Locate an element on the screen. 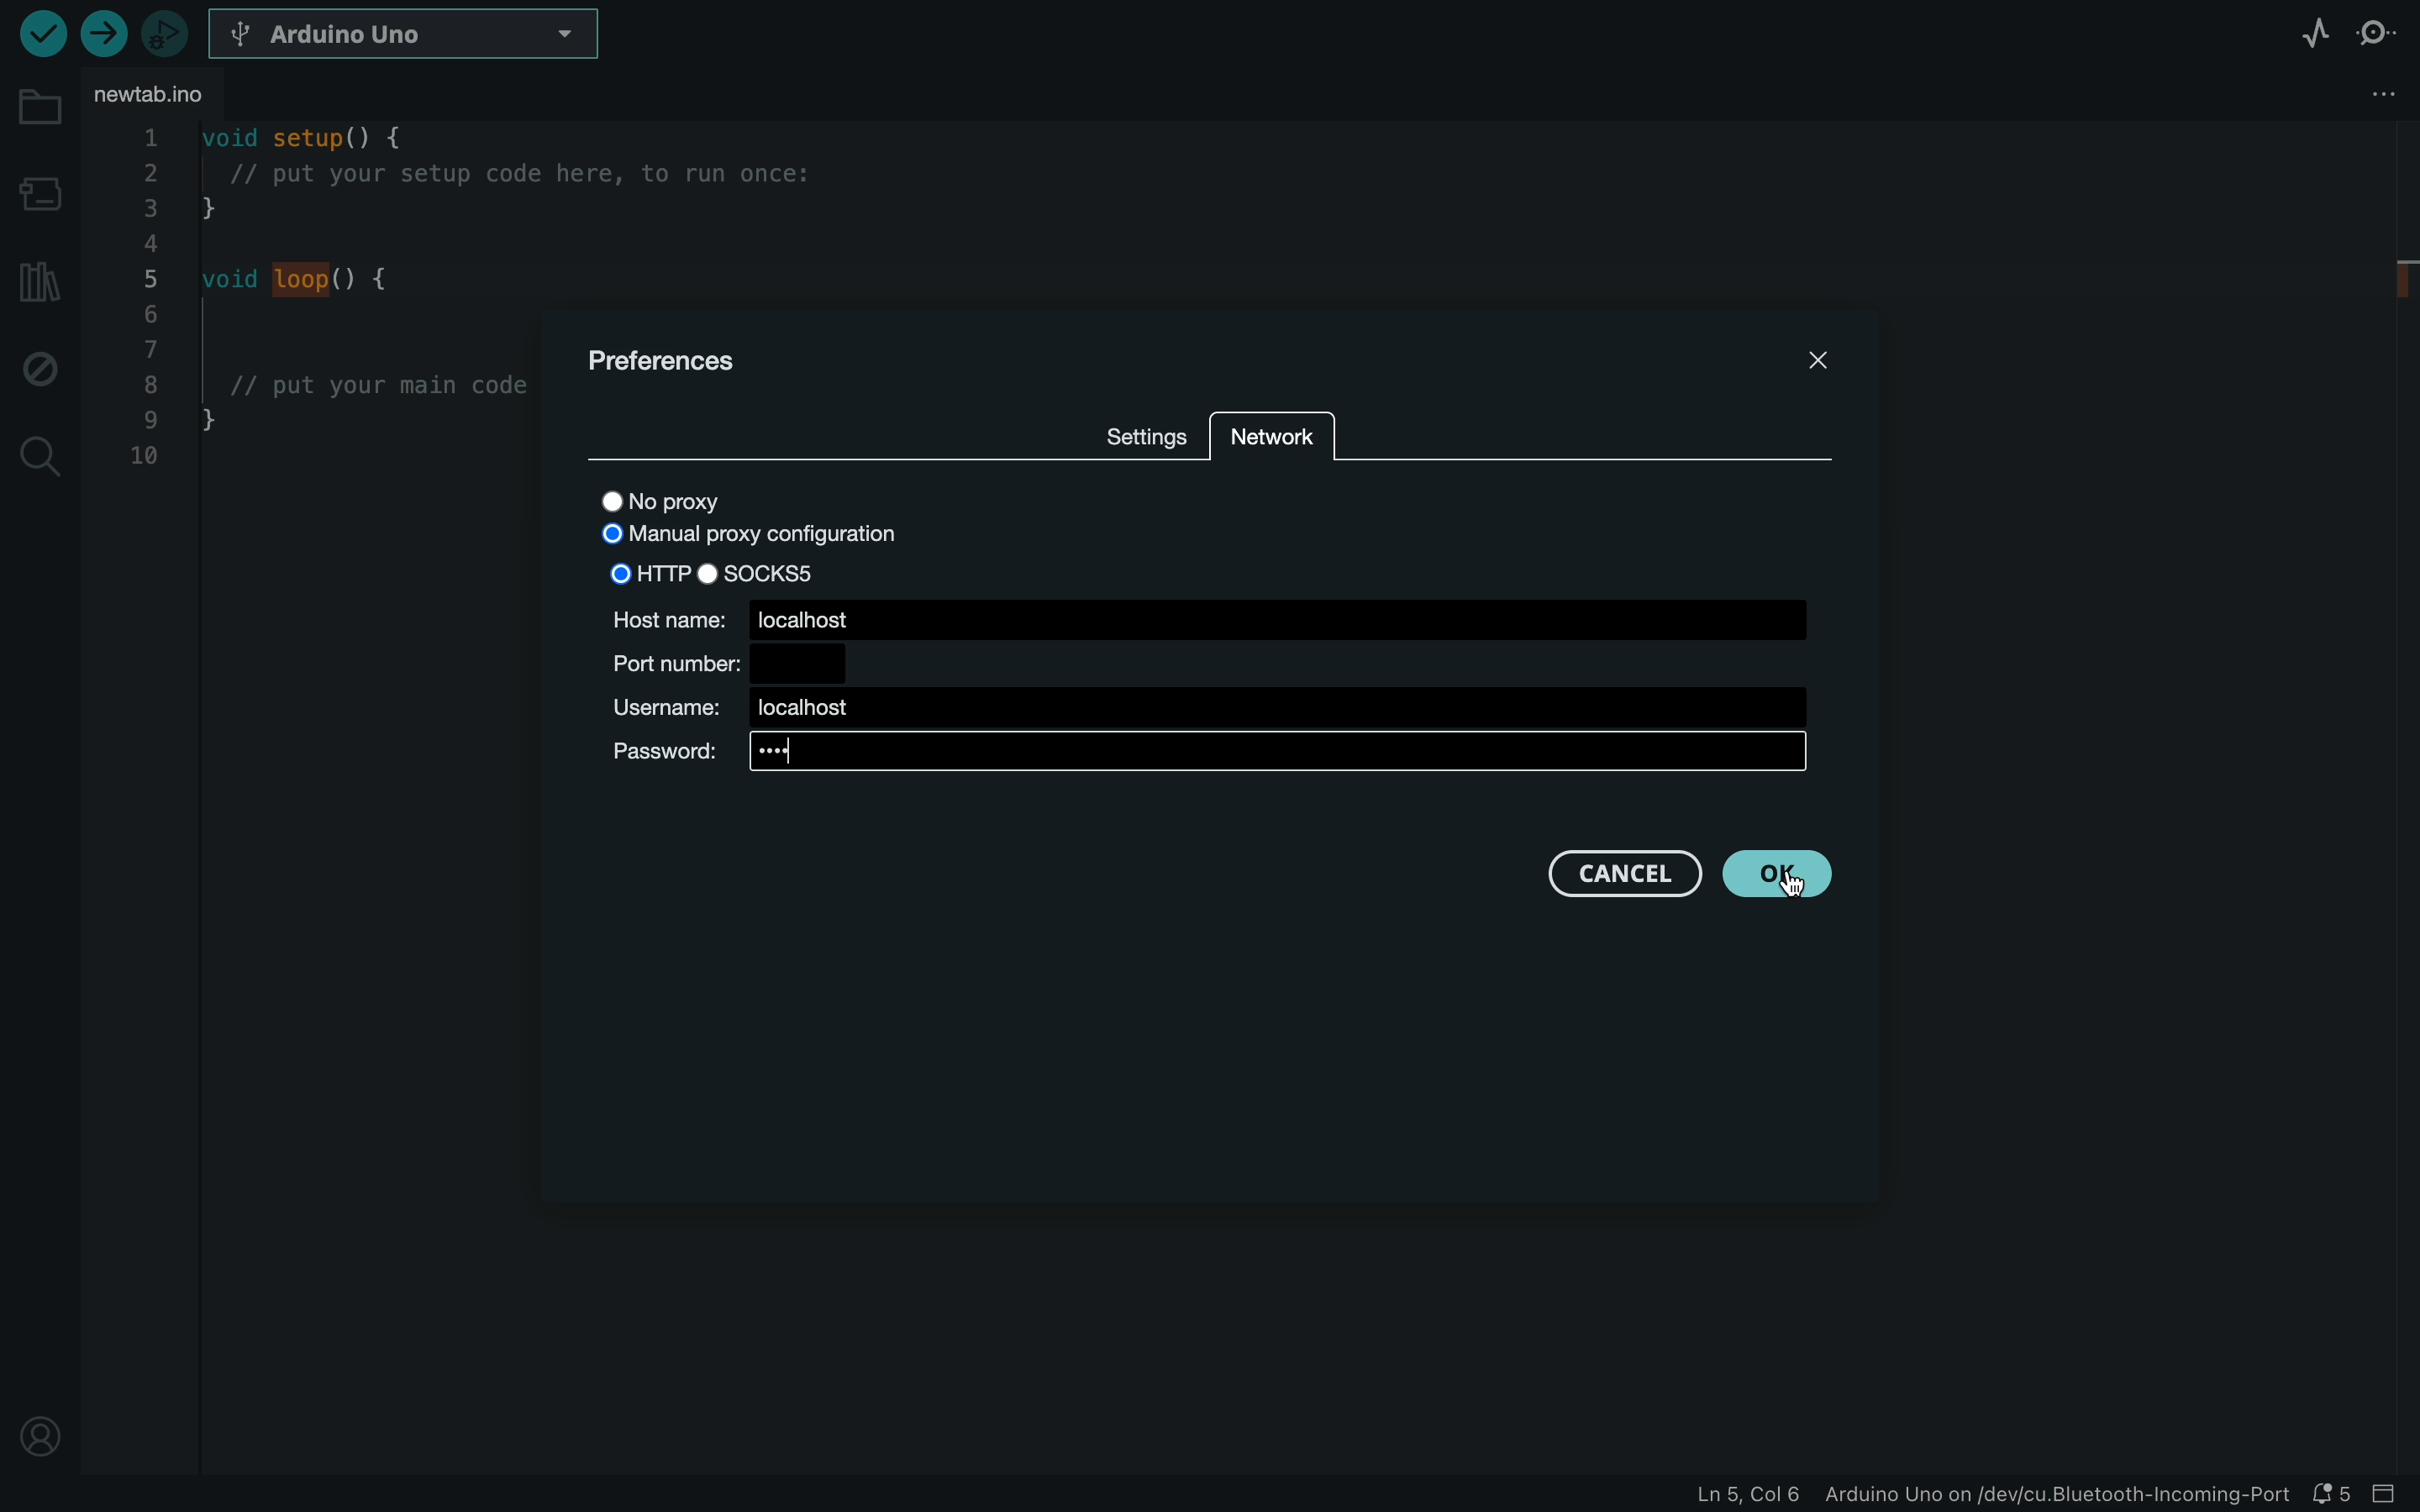  clicked is located at coordinates (1768, 876).